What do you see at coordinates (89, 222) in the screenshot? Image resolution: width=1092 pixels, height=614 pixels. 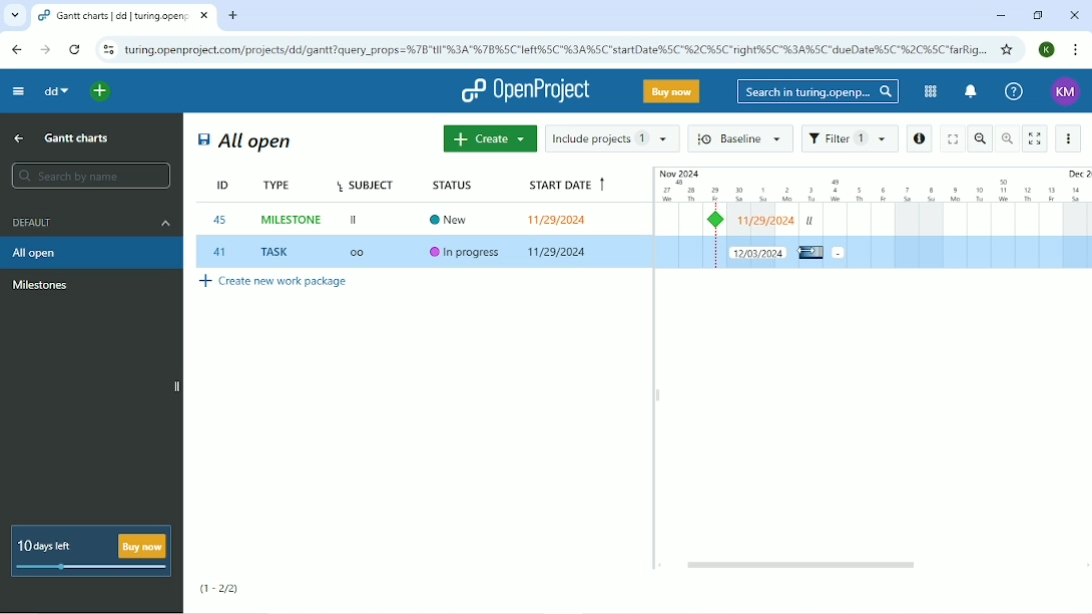 I see `Default` at bounding box center [89, 222].